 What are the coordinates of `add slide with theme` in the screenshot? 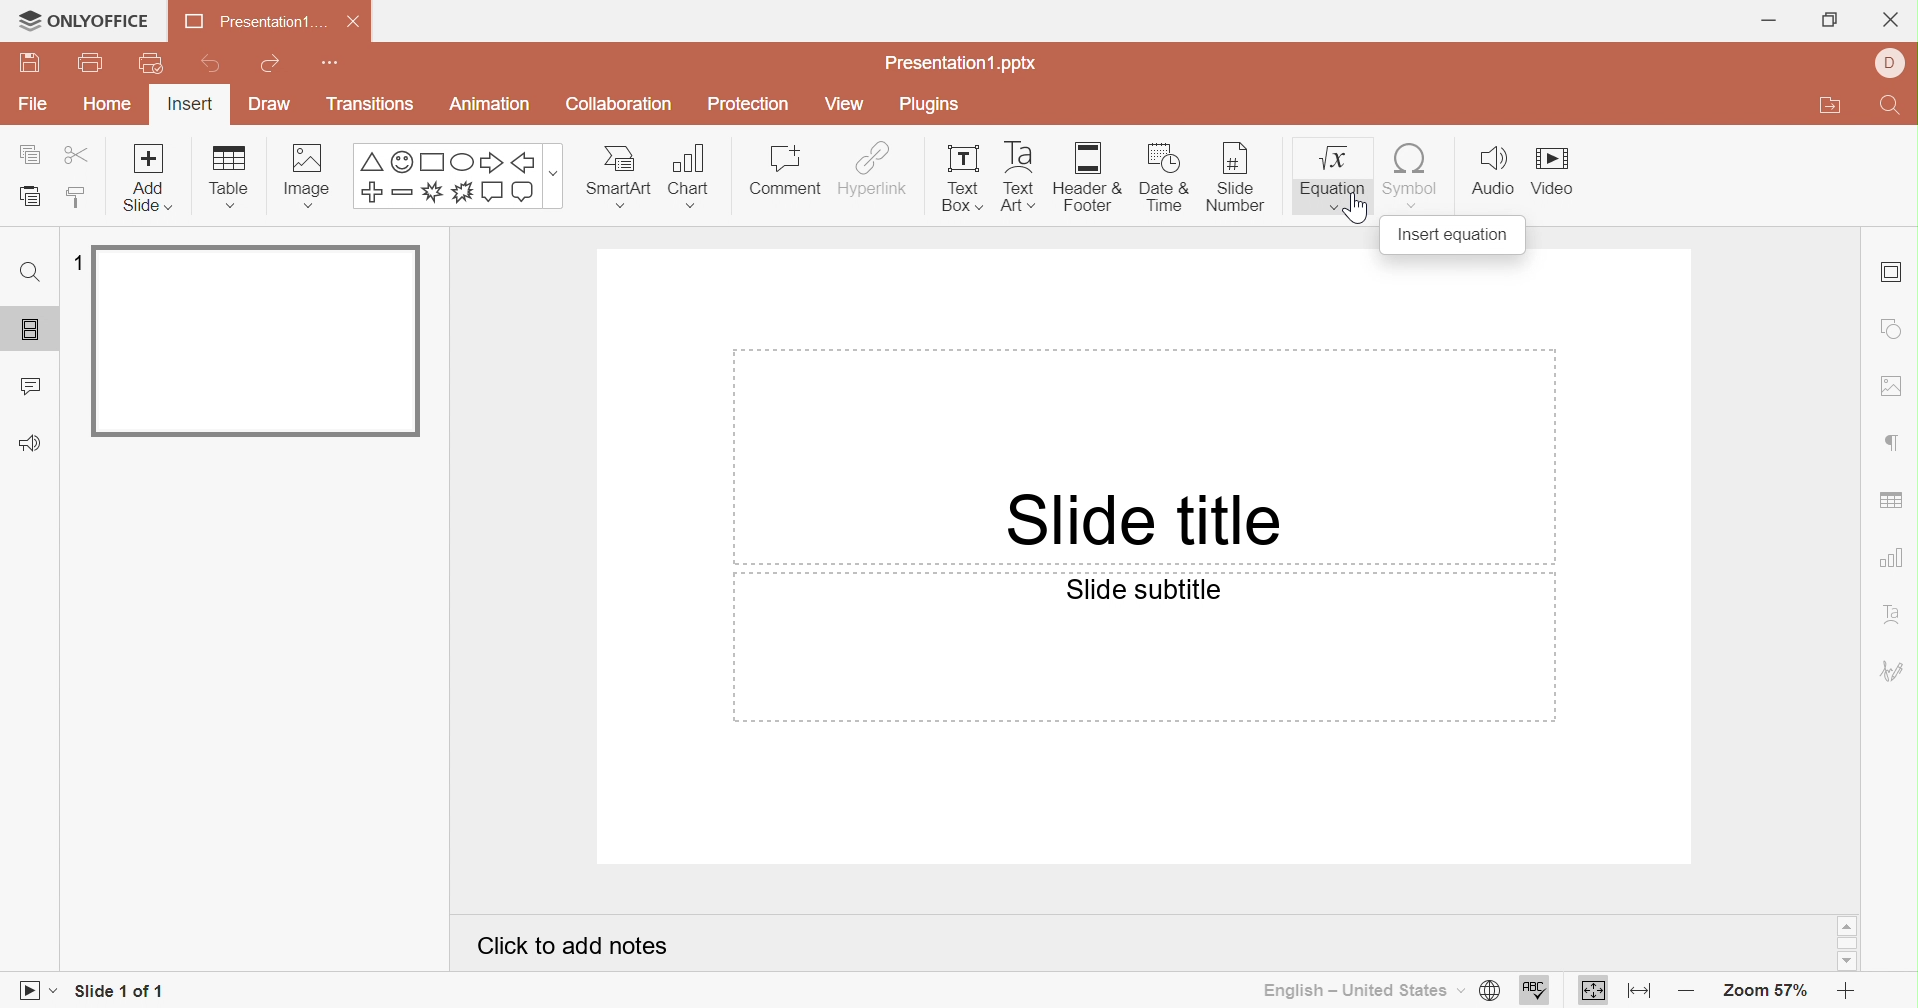 It's located at (144, 198).